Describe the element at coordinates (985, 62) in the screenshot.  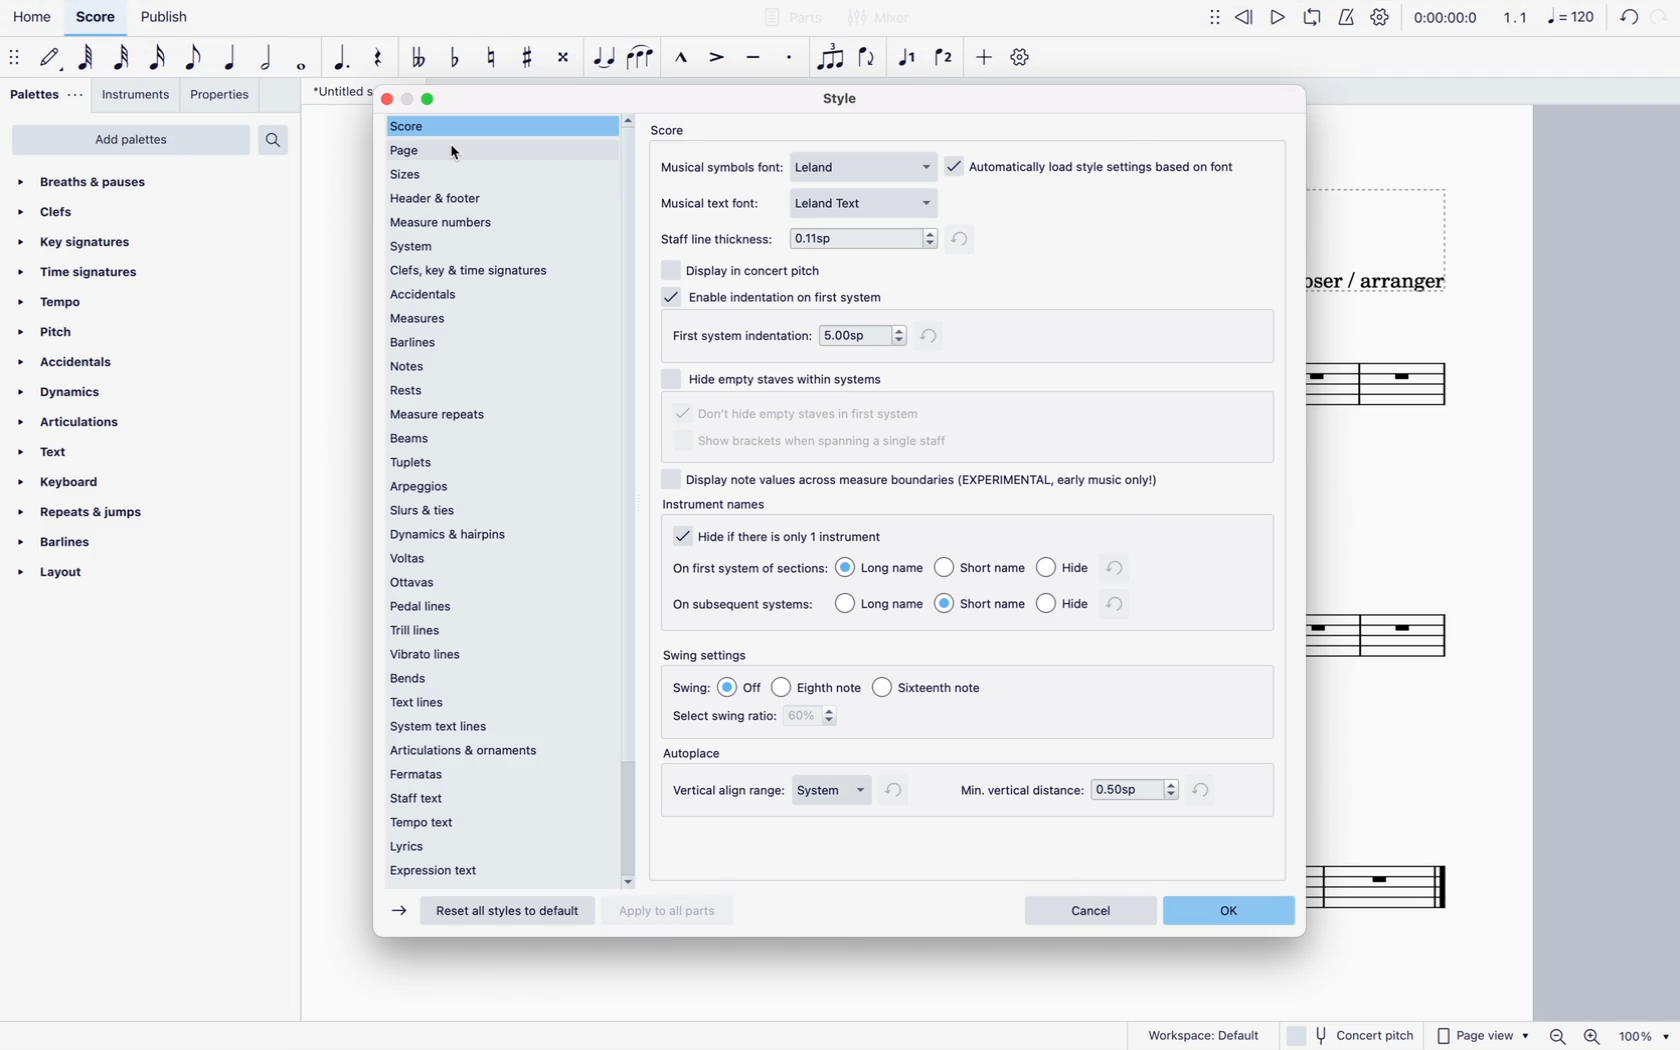
I see `more` at that location.